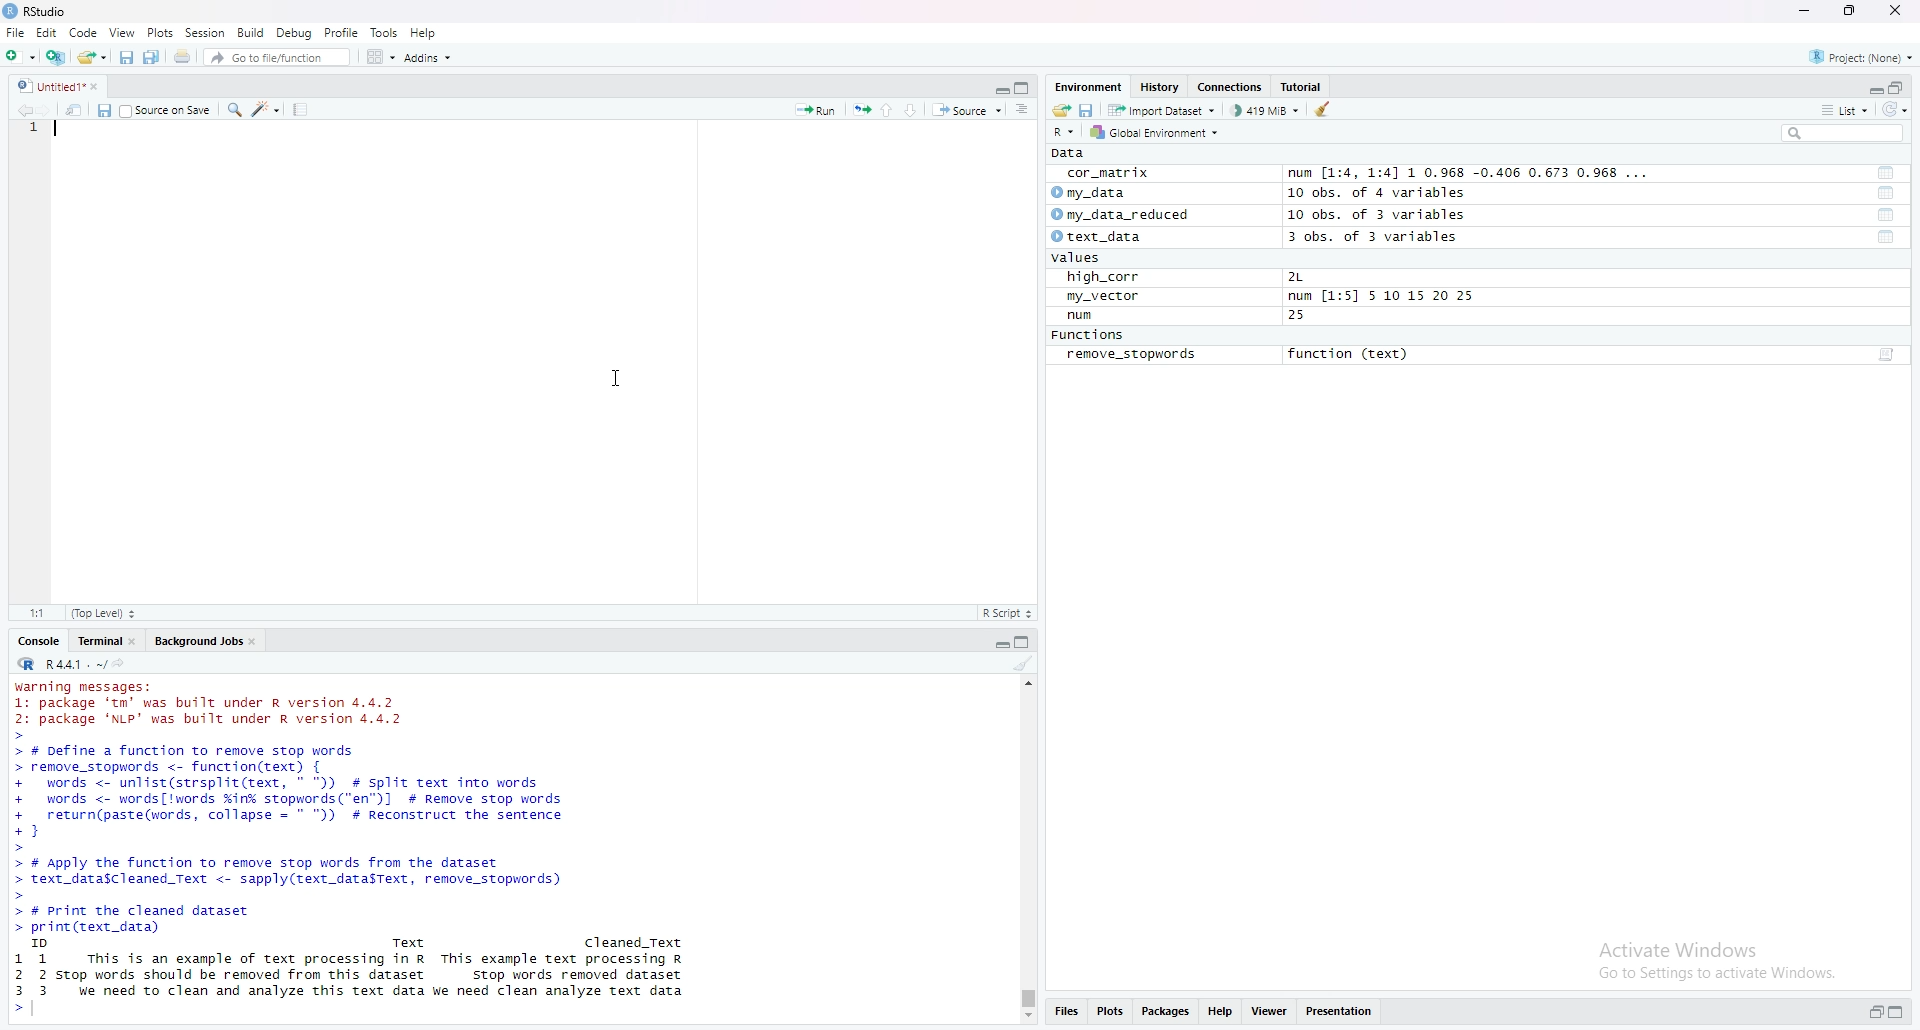  What do you see at coordinates (1075, 258) in the screenshot?
I see `values` at bounding box center [1075, 258].